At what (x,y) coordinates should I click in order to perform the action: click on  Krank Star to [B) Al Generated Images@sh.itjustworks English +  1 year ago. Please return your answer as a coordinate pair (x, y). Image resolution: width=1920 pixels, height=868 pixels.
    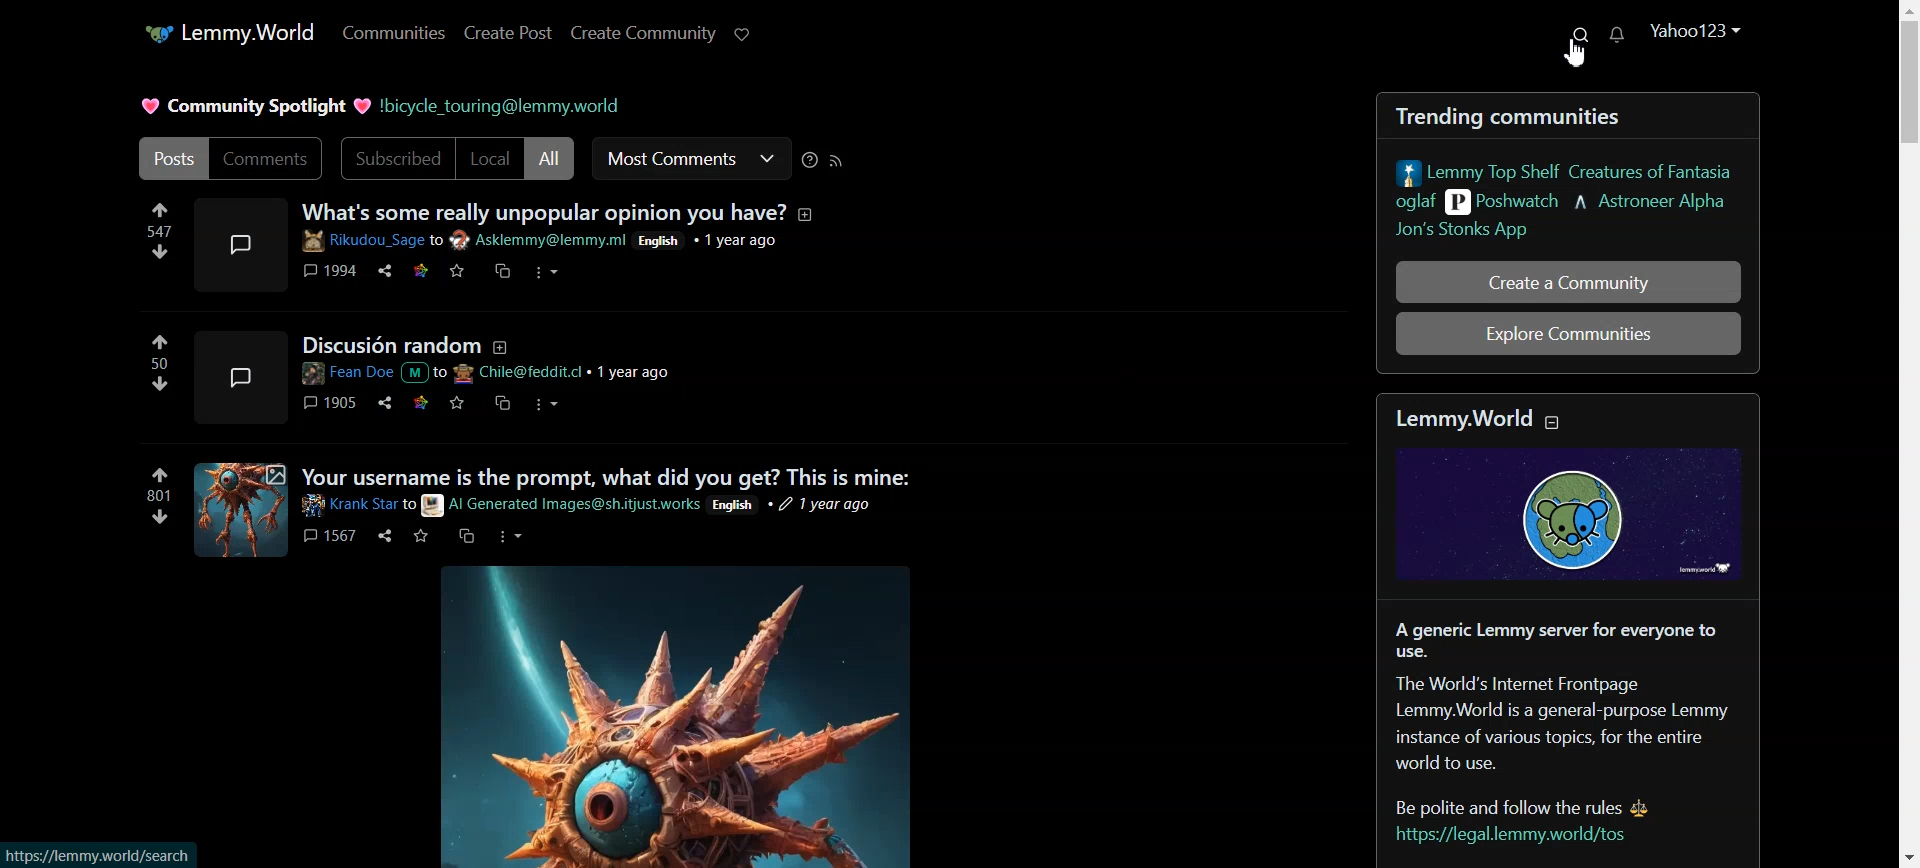
    Looking at the image, I should click on (603, 505).